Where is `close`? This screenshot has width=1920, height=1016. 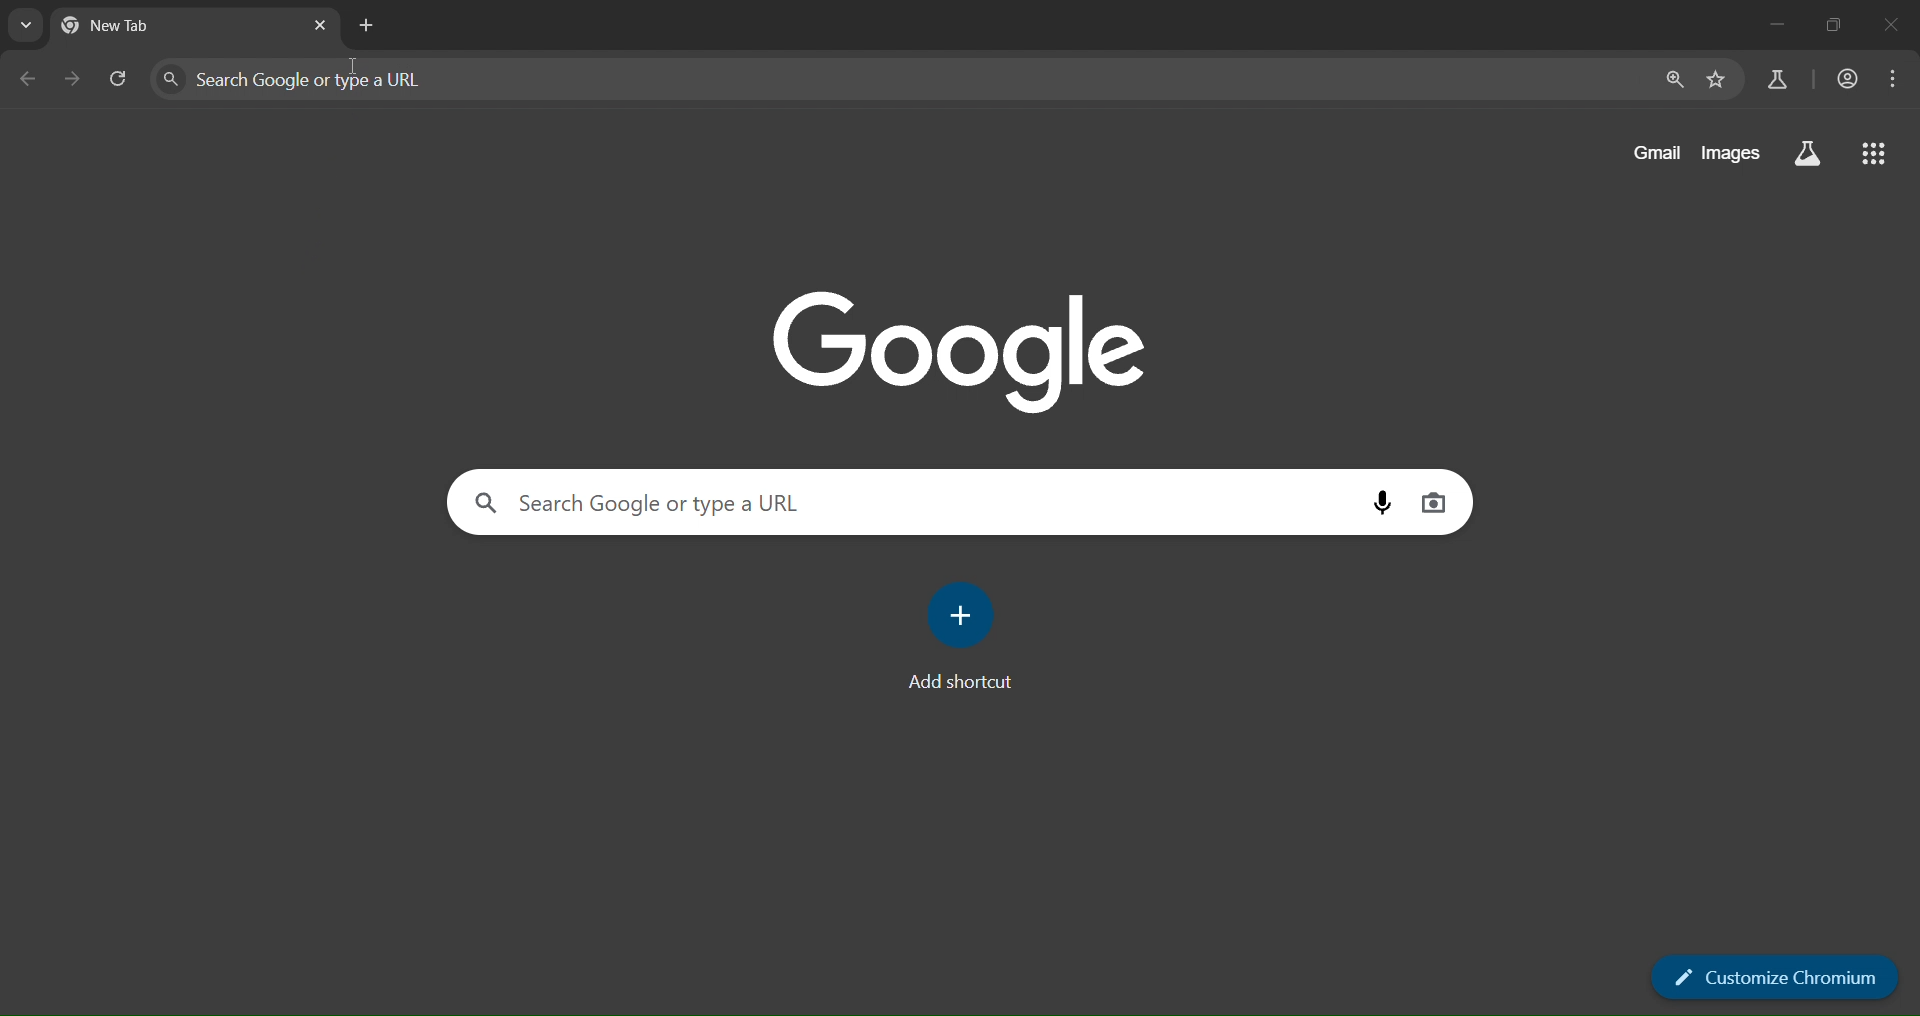
close is located at coordinates (1892, 25).